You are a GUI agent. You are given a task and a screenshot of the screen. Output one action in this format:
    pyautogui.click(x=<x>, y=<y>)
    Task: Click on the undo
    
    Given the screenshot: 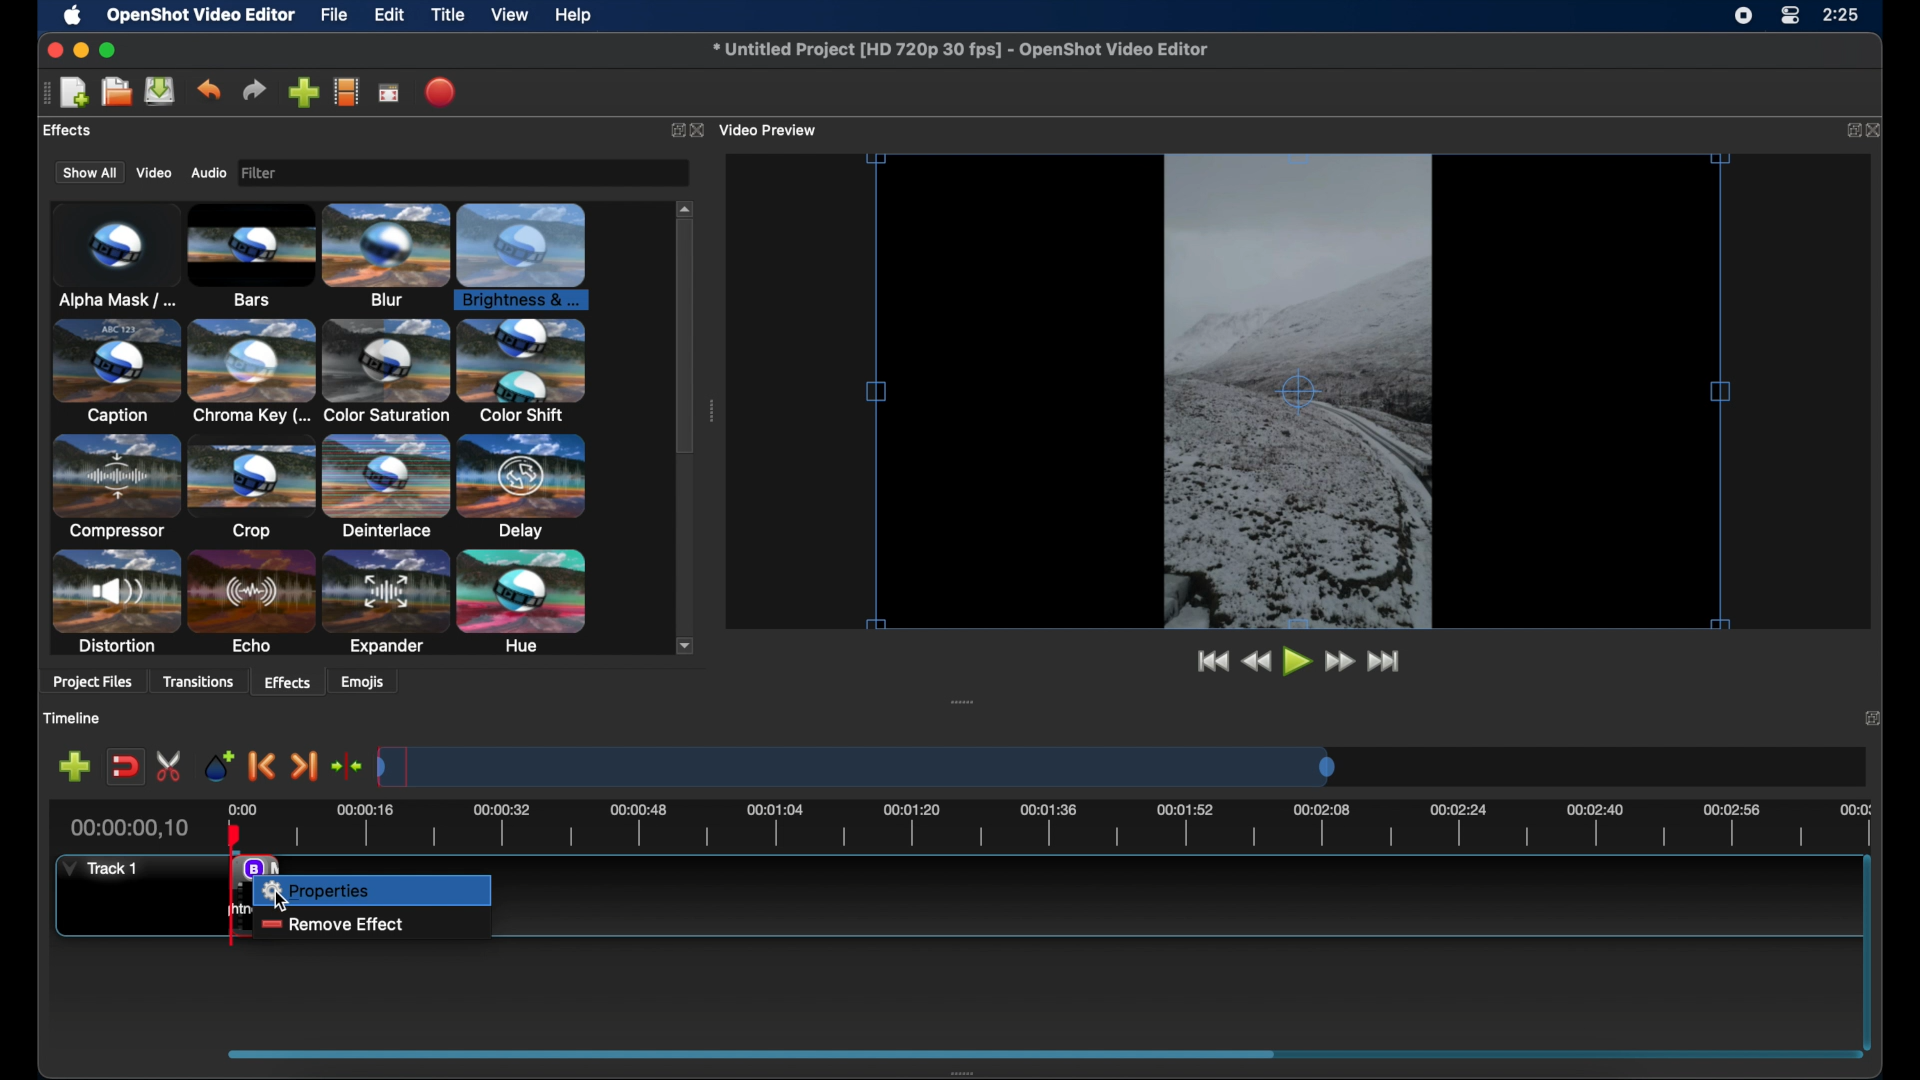 What is the action you would take?
    pyautogui.click(x=208, y=90)
    